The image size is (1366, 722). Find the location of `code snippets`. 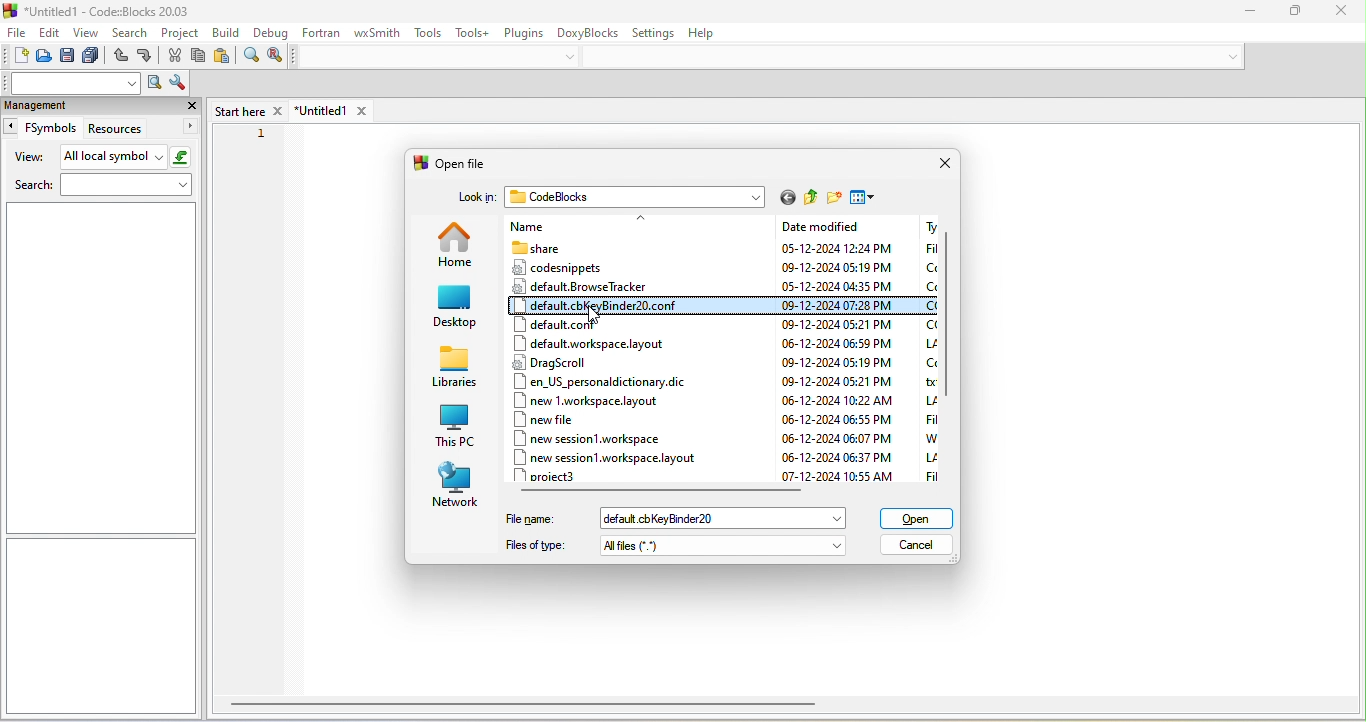

code snippets is located at coordinates (581, 268).